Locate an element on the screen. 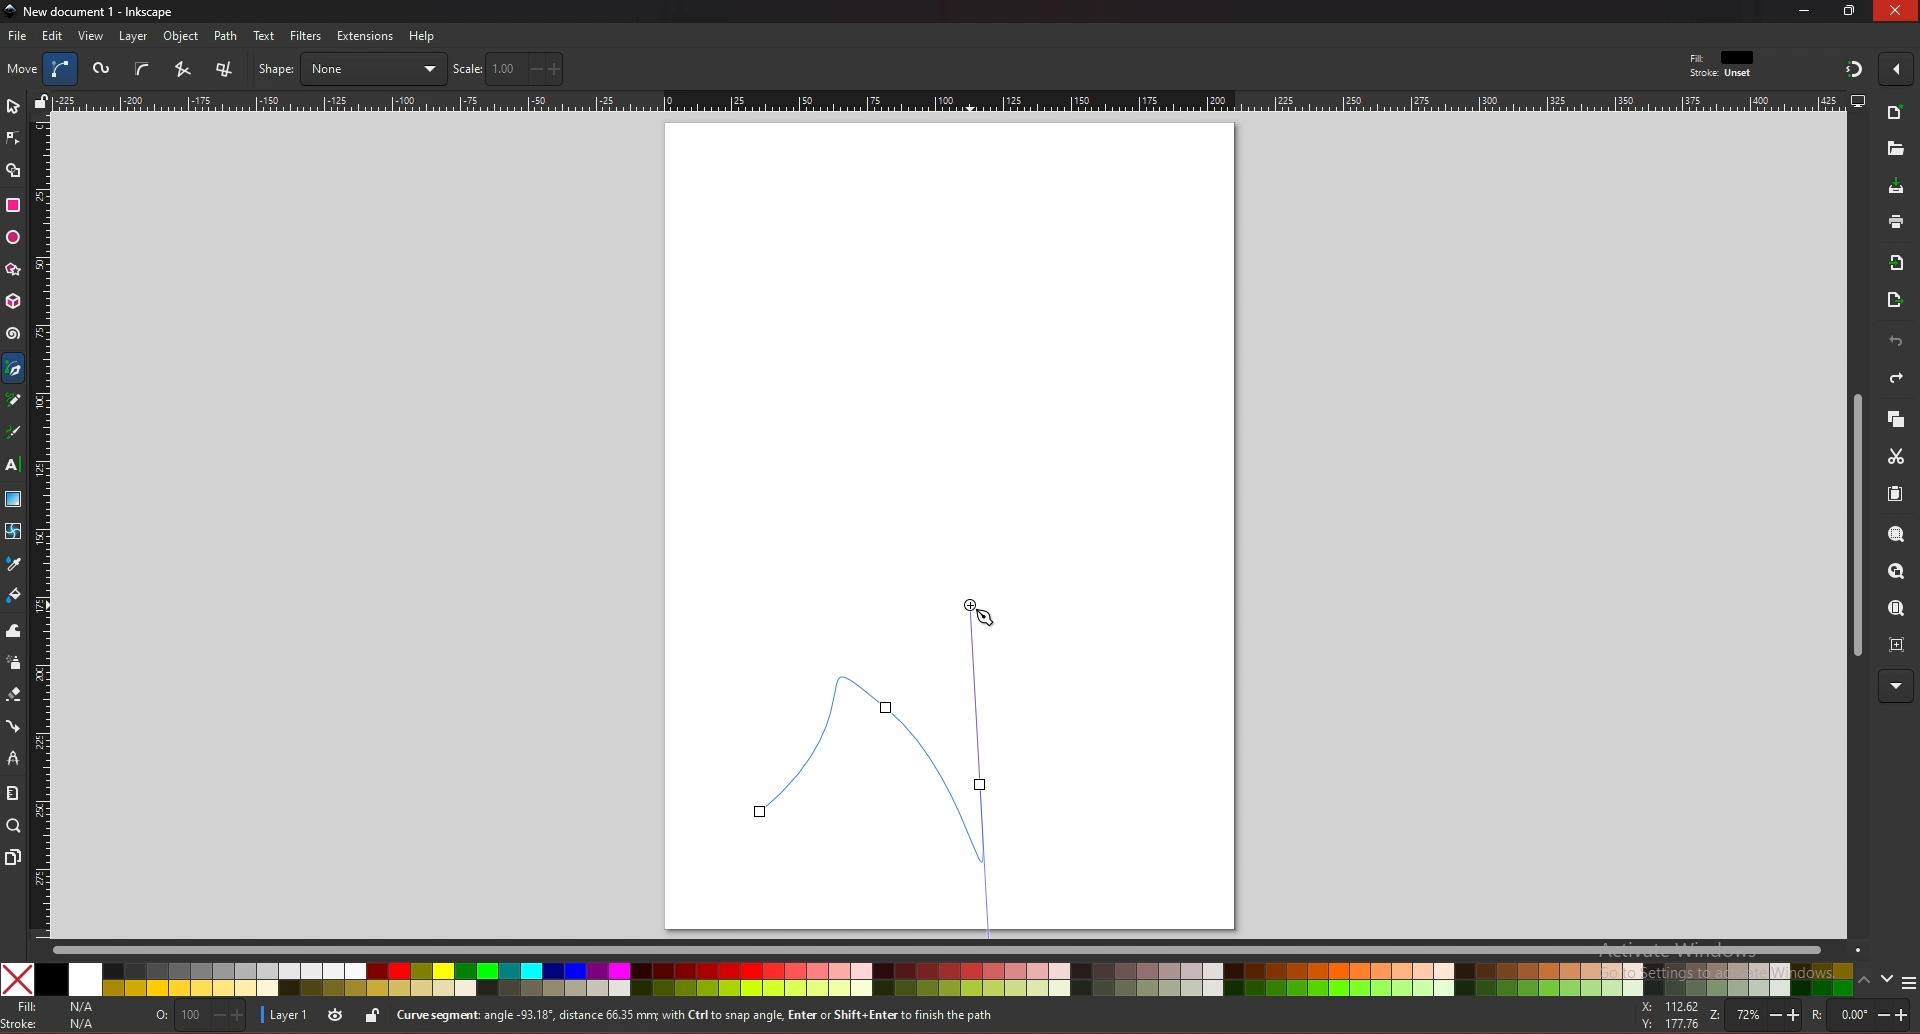  help is located at coordinates (423, 36).